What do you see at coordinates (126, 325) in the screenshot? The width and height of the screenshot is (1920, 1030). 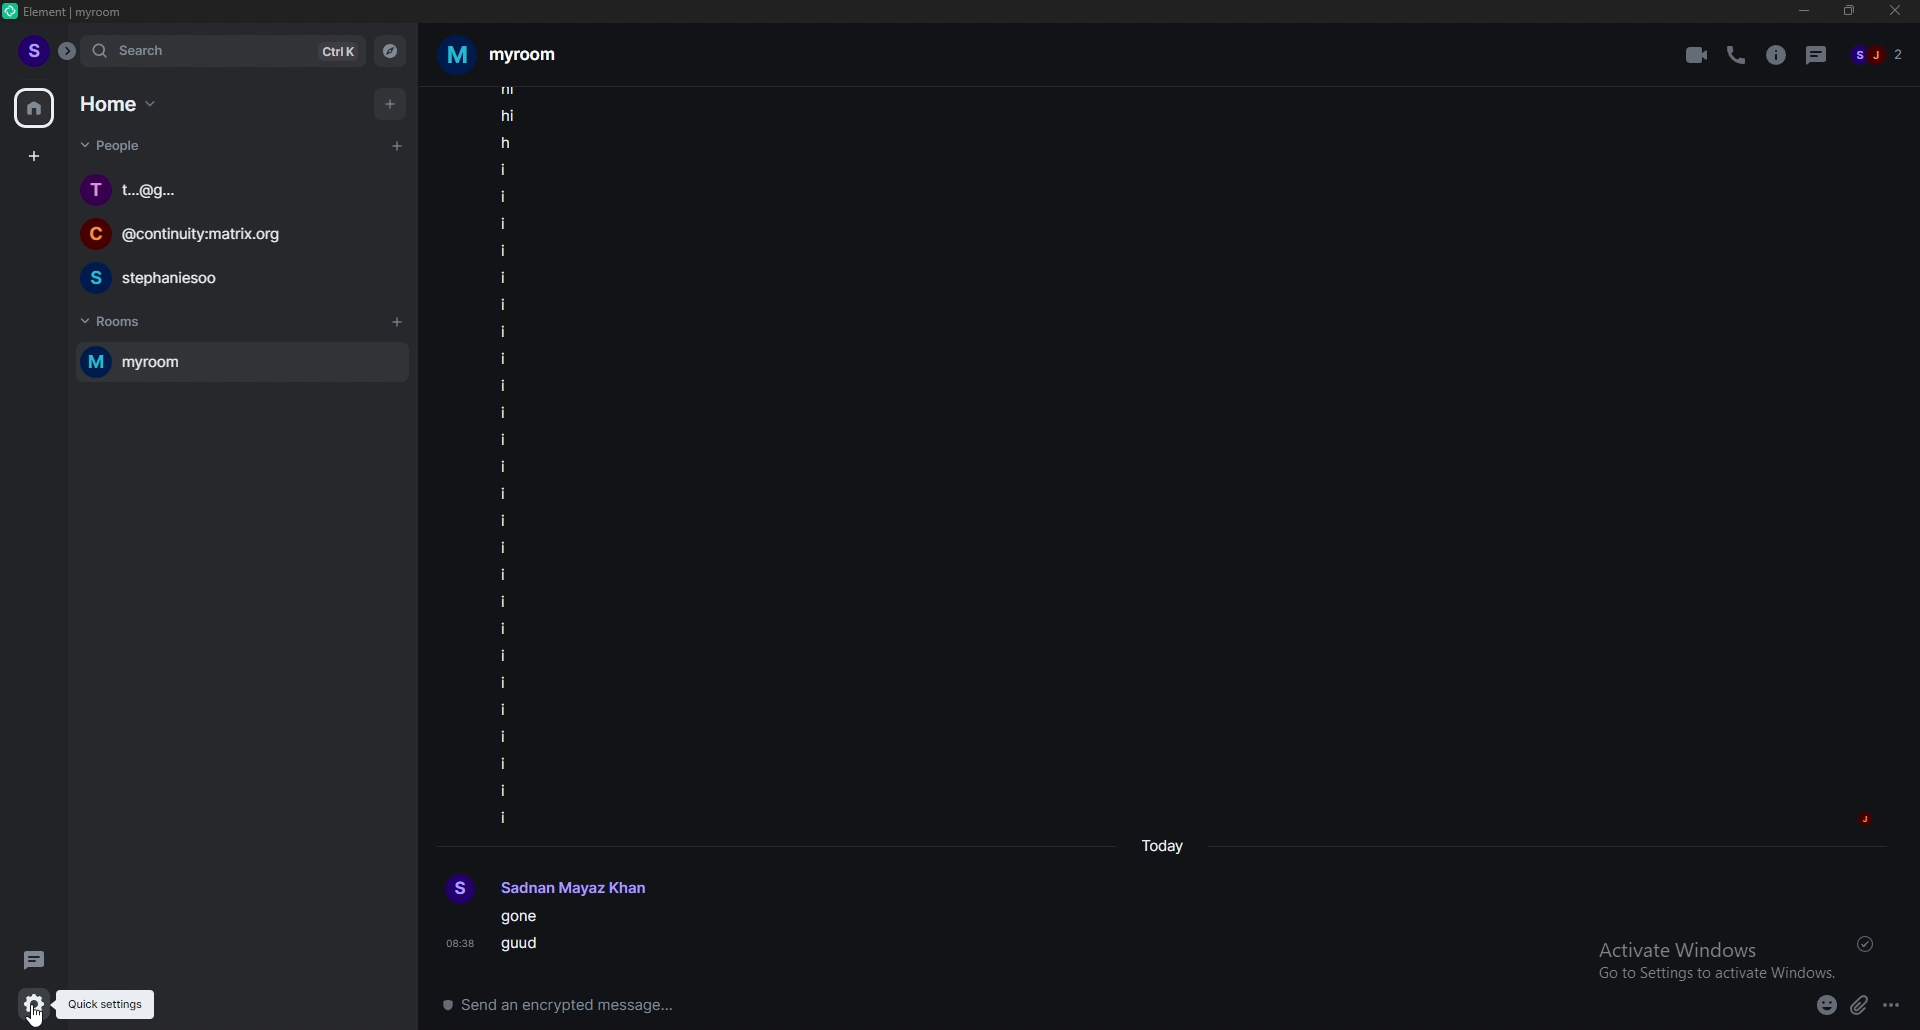 I see `rooms` at bounding box center [126, 325].